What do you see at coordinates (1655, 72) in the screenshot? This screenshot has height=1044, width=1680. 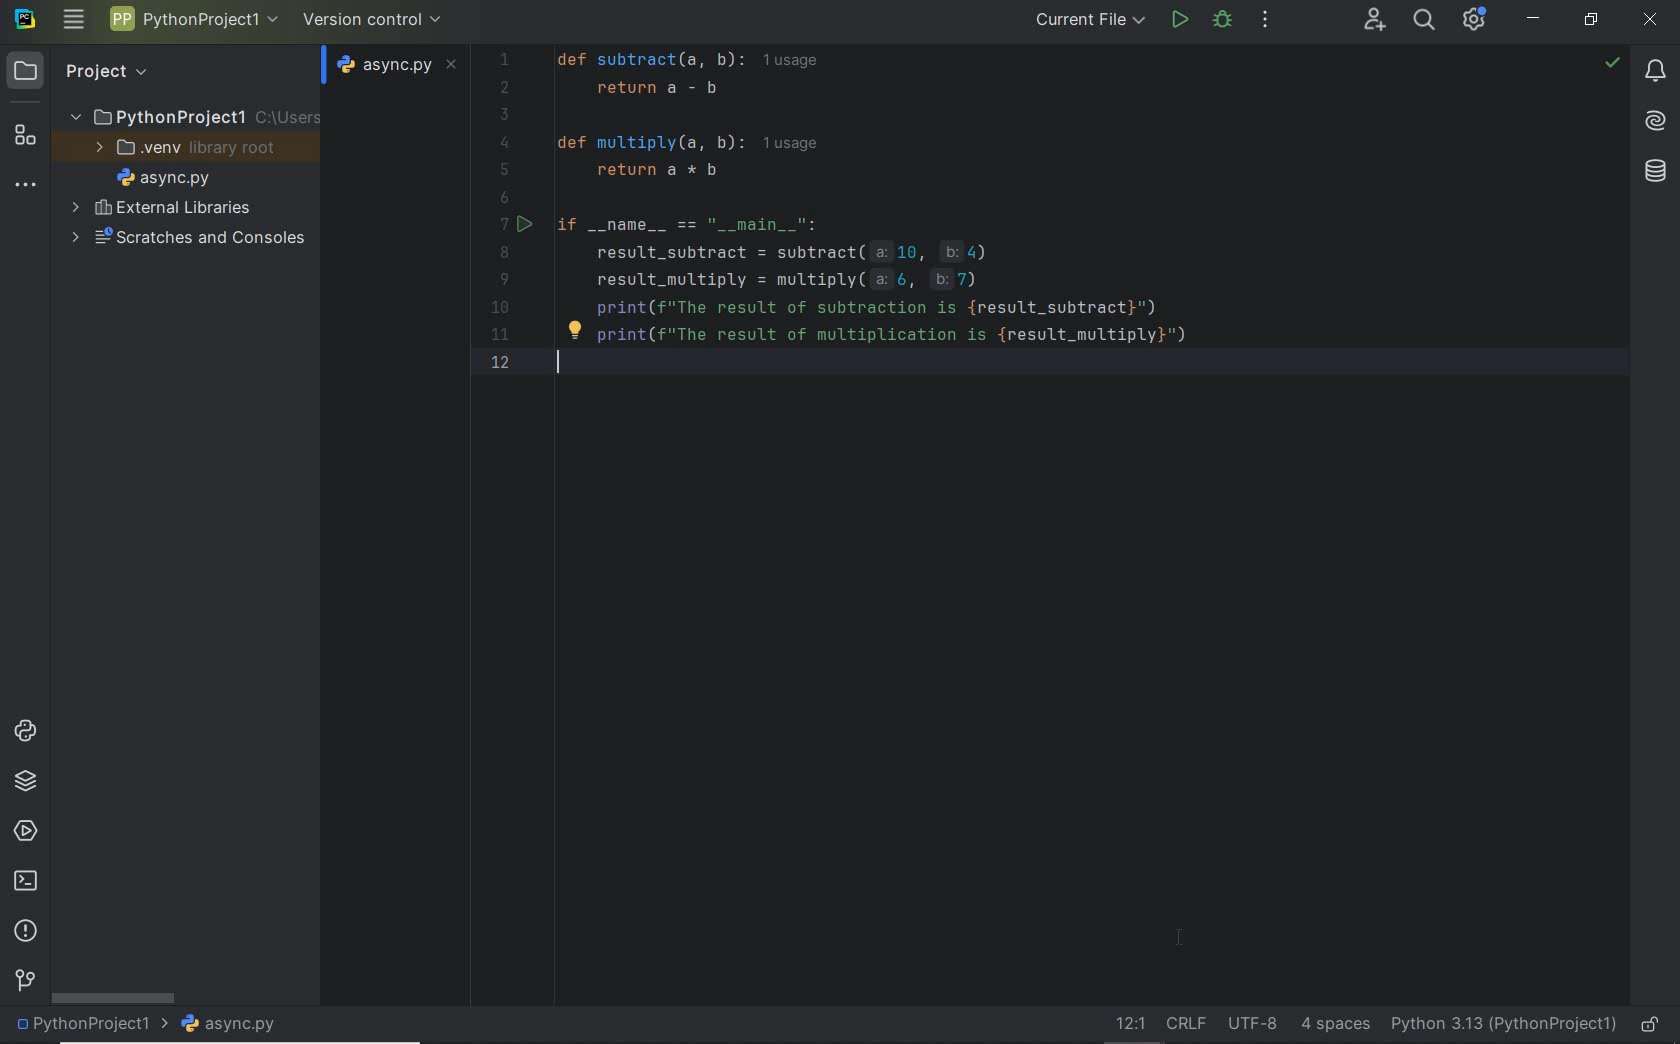 I see `notifications` at bounding box center [1655, 72].